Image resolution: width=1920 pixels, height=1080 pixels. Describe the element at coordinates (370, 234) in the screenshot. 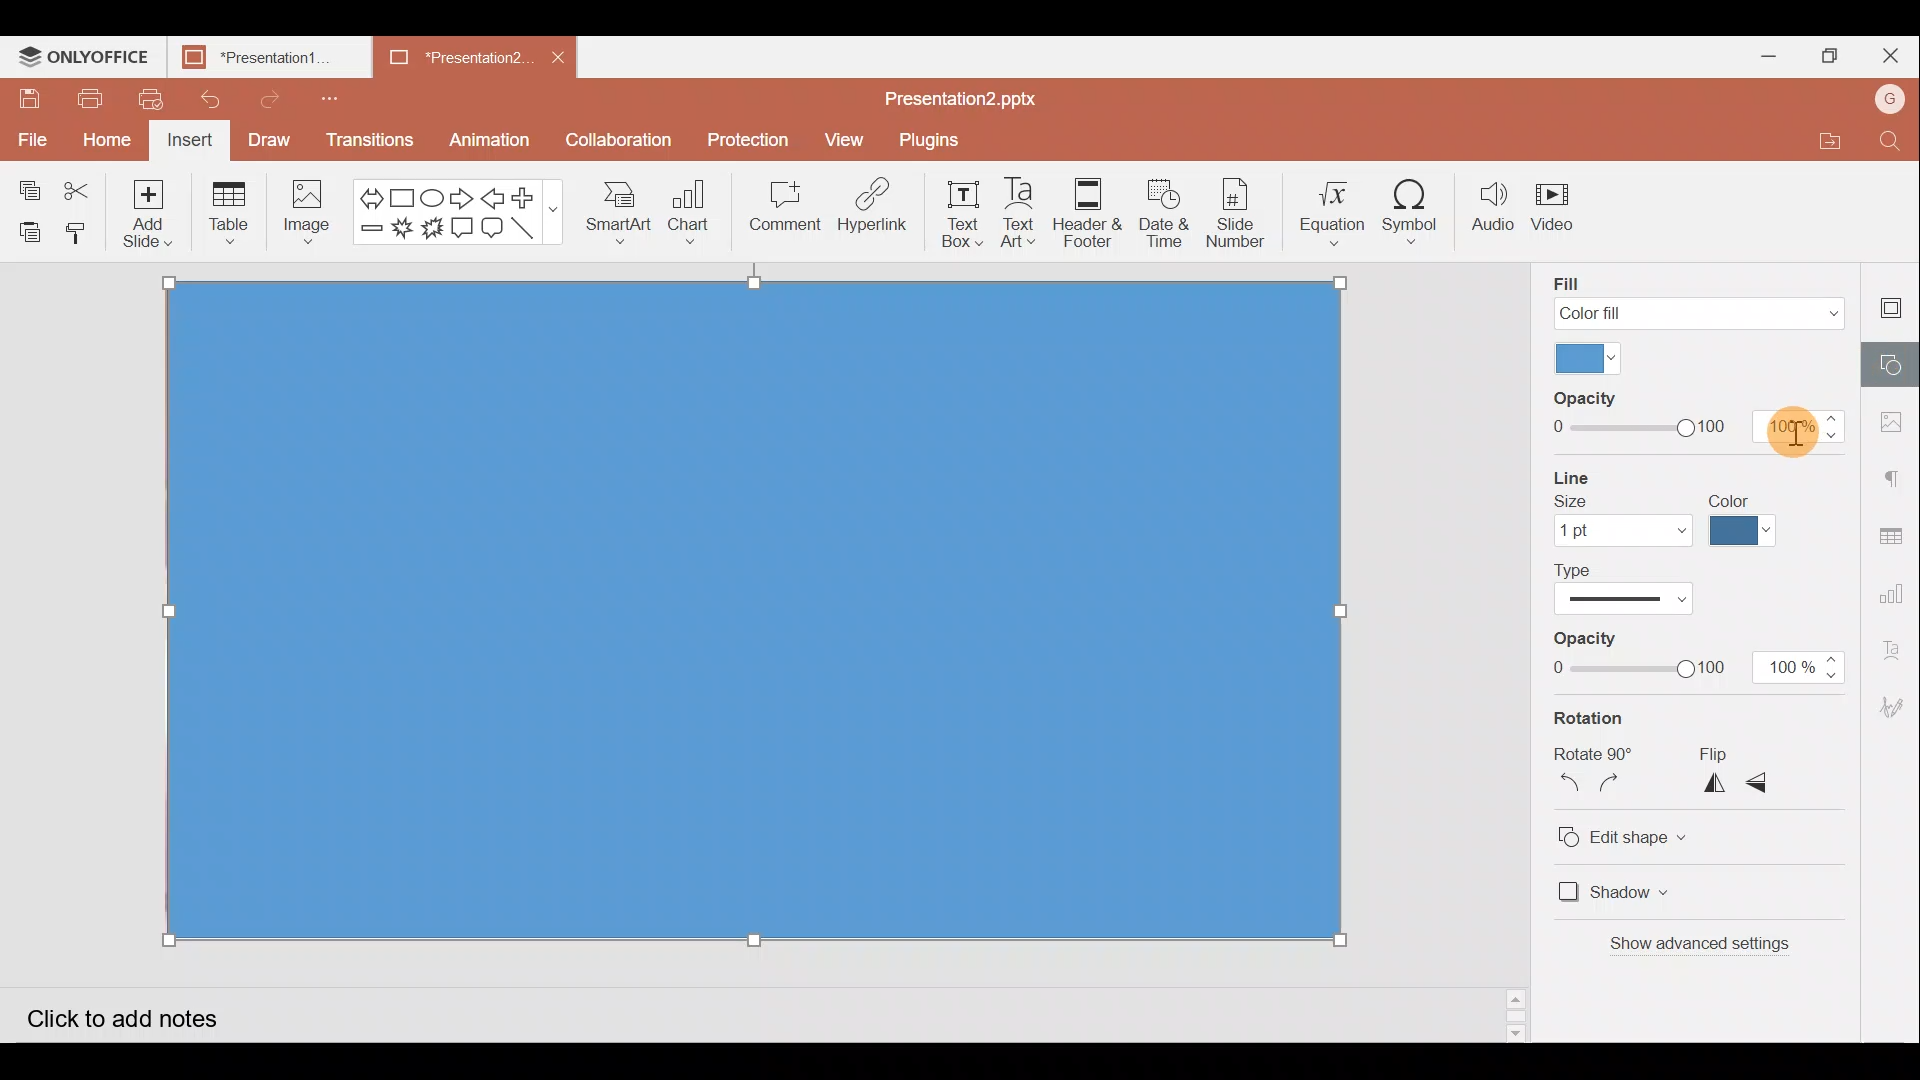

I see `Minus` at that location.